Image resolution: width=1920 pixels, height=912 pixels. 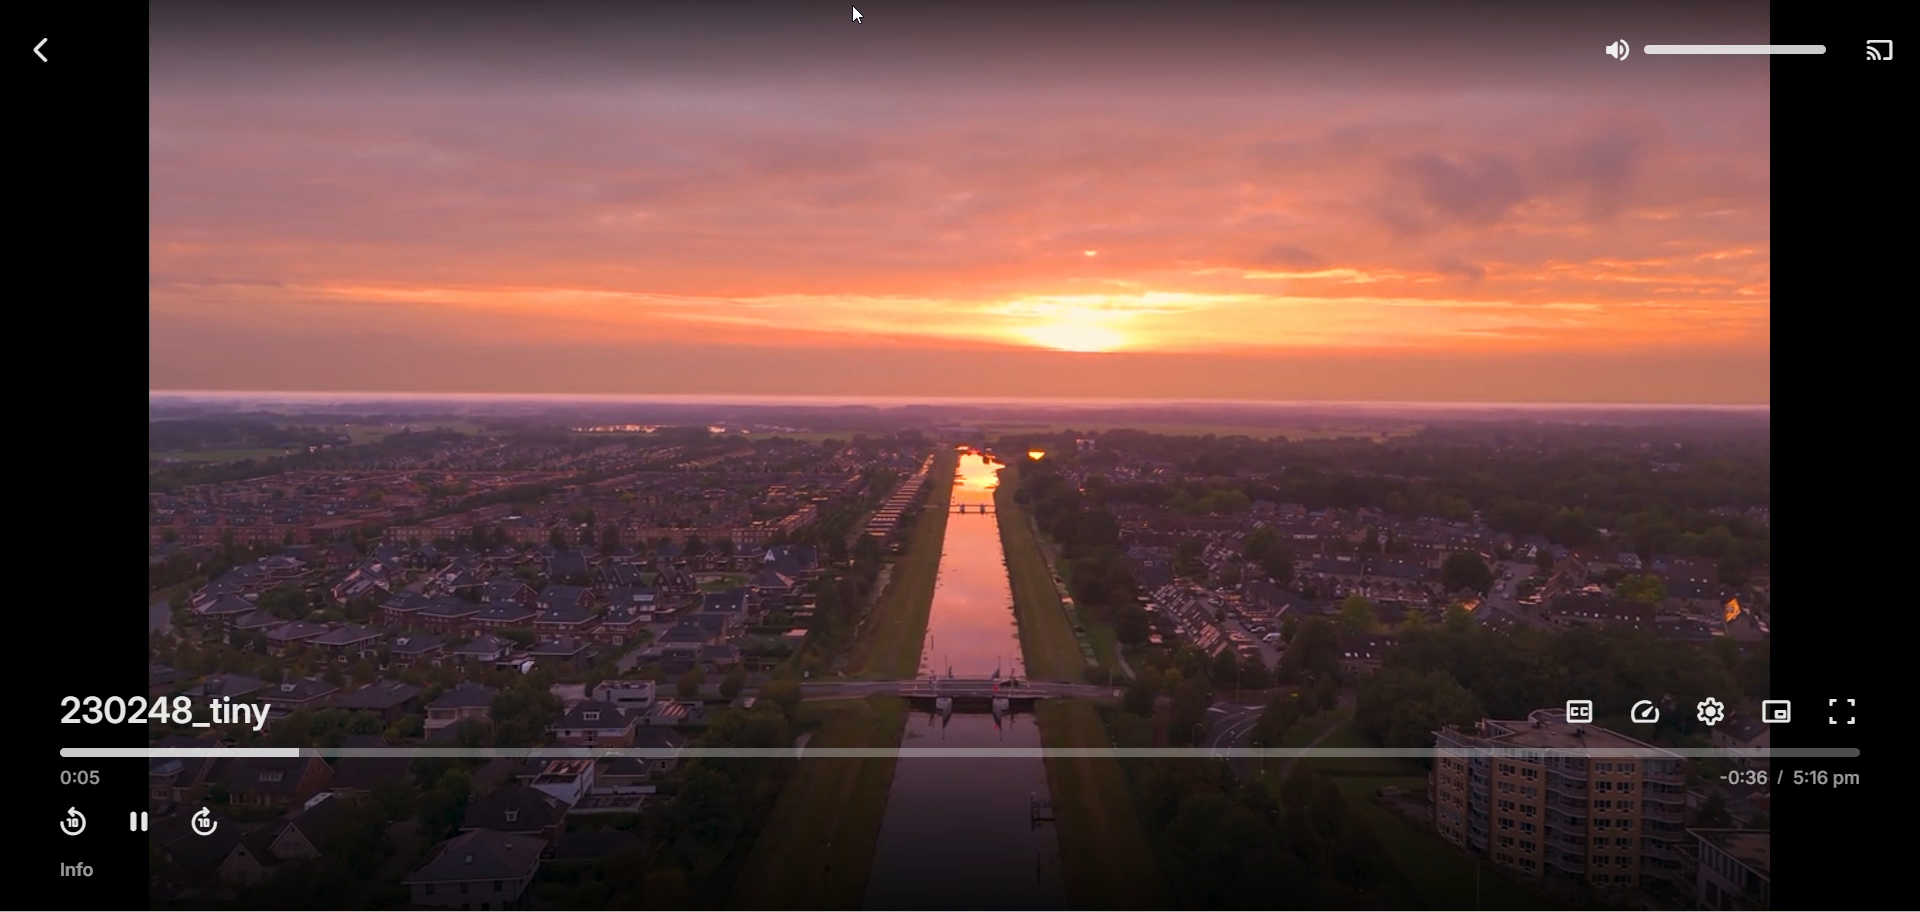 What do you see at coordinates (964, 753) in the screenshot?
I see `timeline` at bounding box center [964, 753].